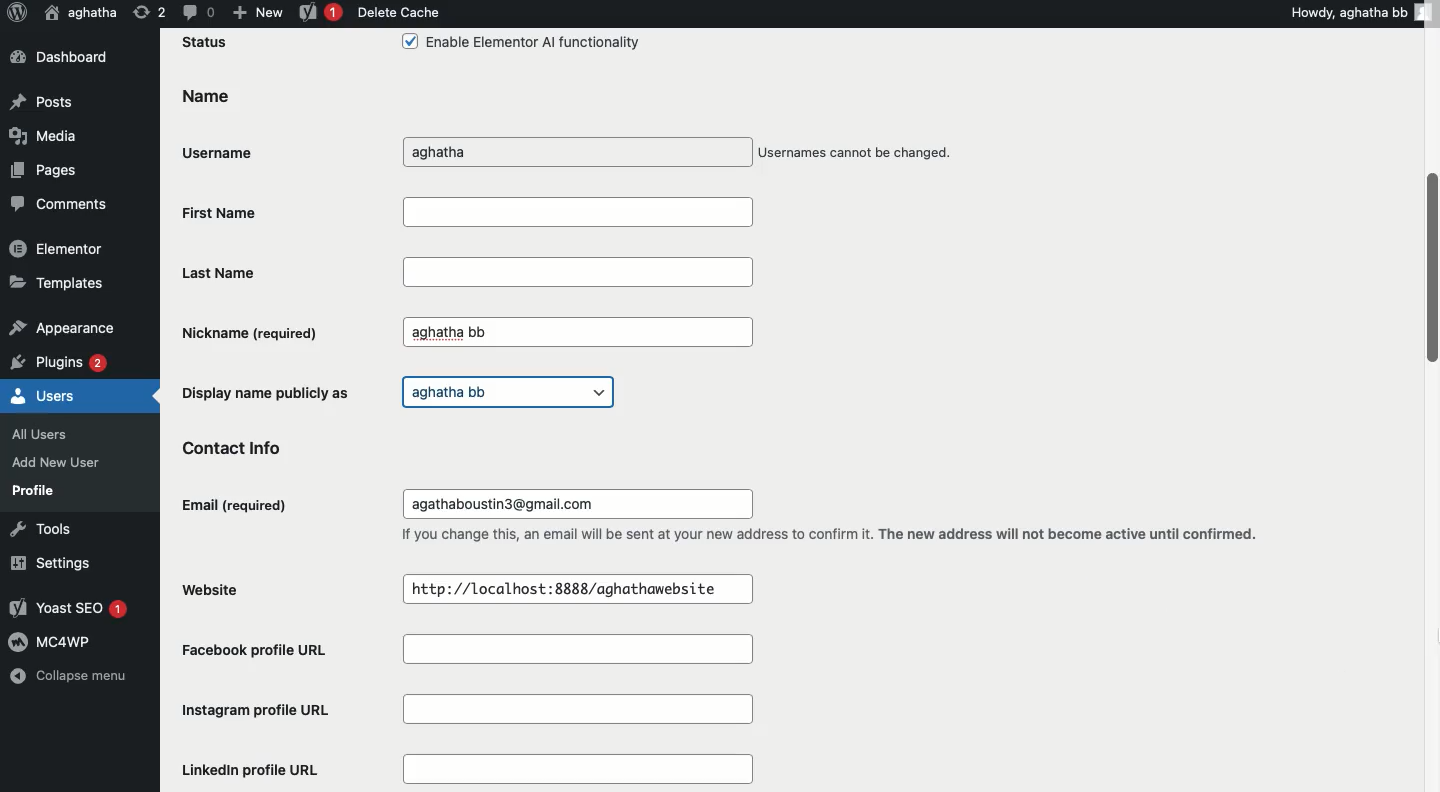 The height and width of the screenshot is (792, 1440). What do you see at coordinates (34, 490) in the screenshot?
I see `Profile` at bounding box center [34, 490].